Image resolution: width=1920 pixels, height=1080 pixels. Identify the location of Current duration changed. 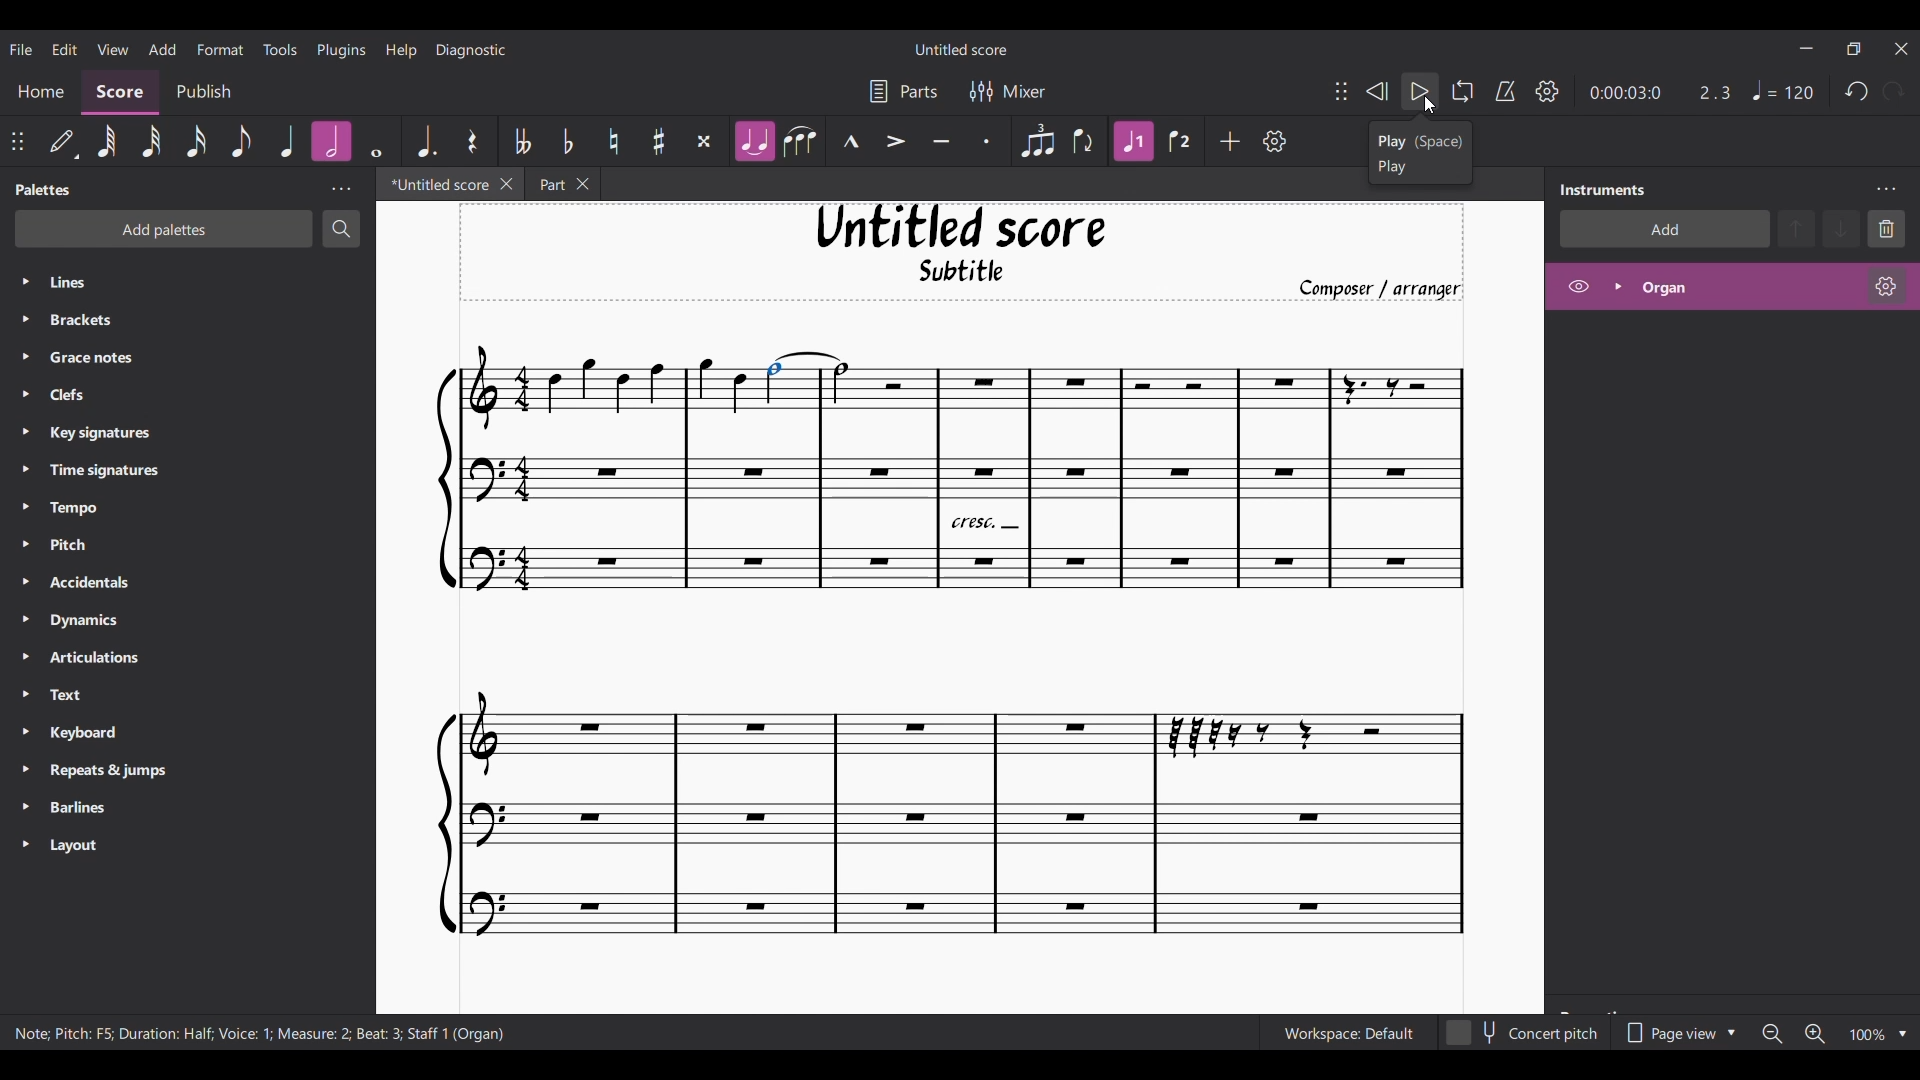
(1625, 93).